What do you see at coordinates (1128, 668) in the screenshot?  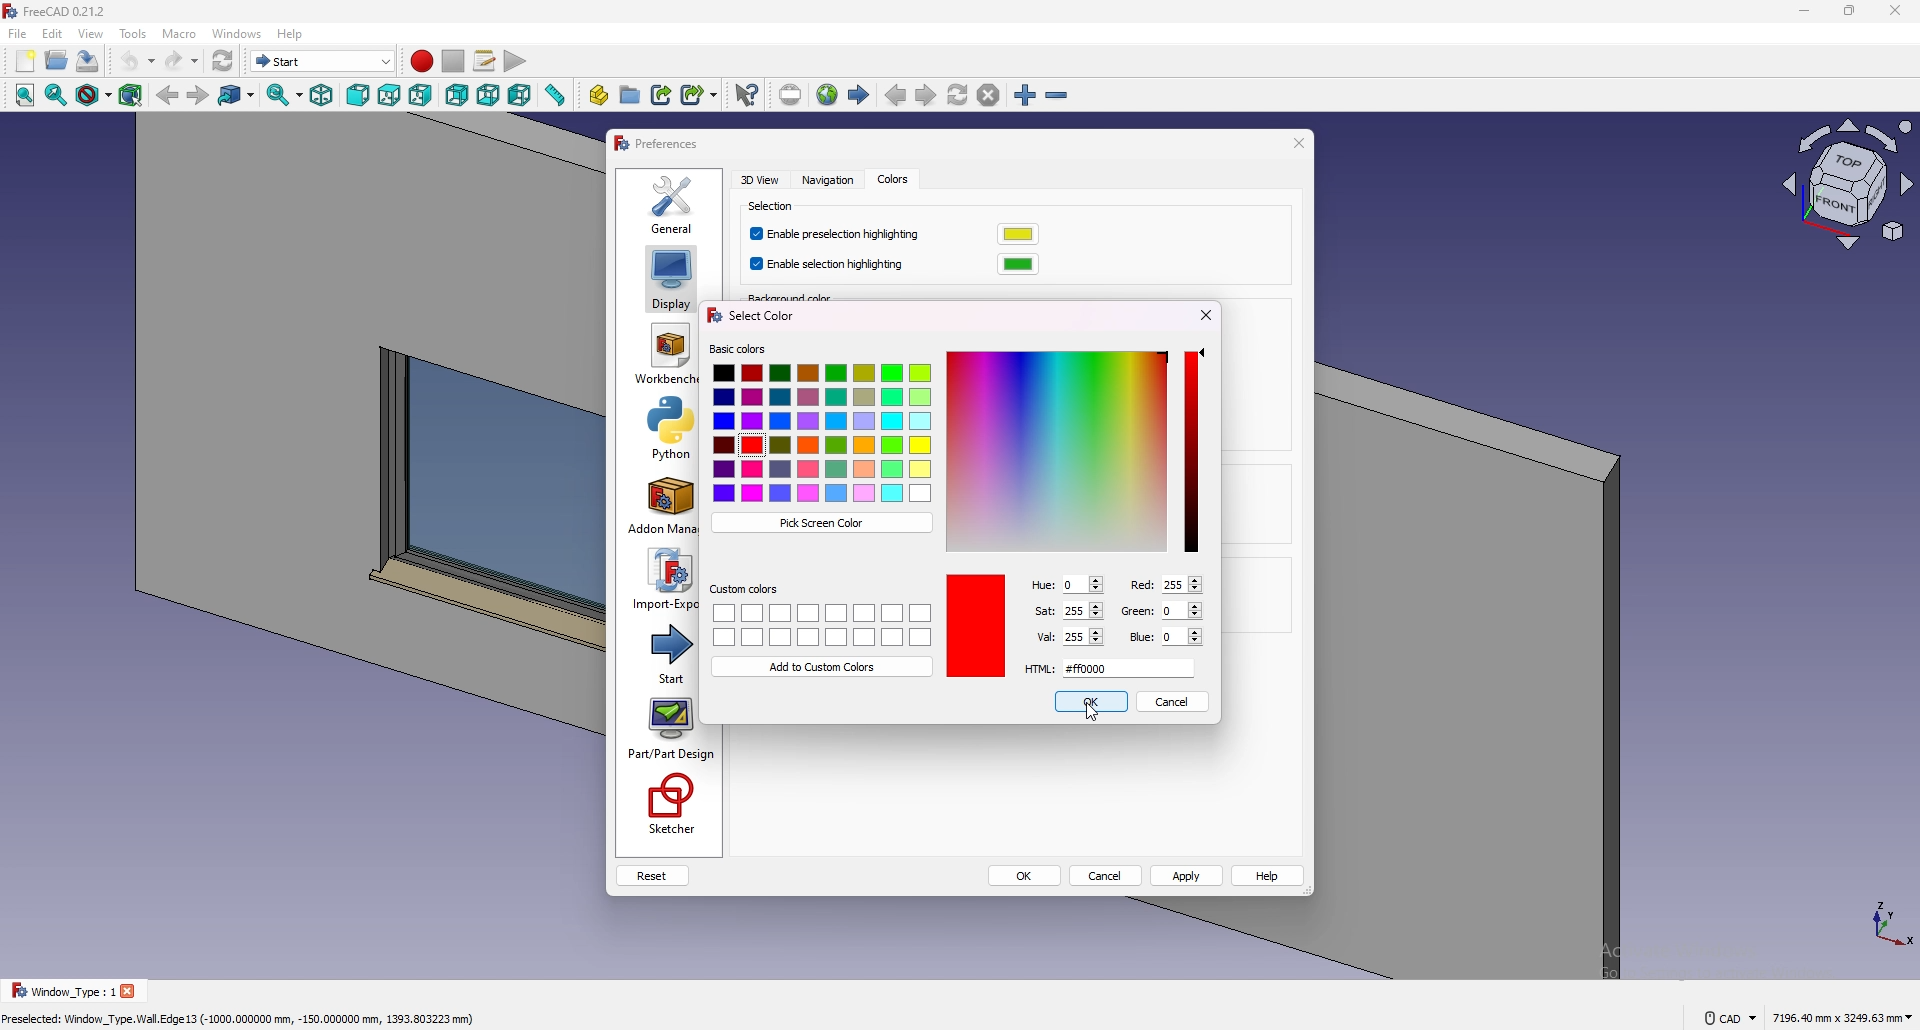 I see `#ff0000` at bounding box center [1128, 668].